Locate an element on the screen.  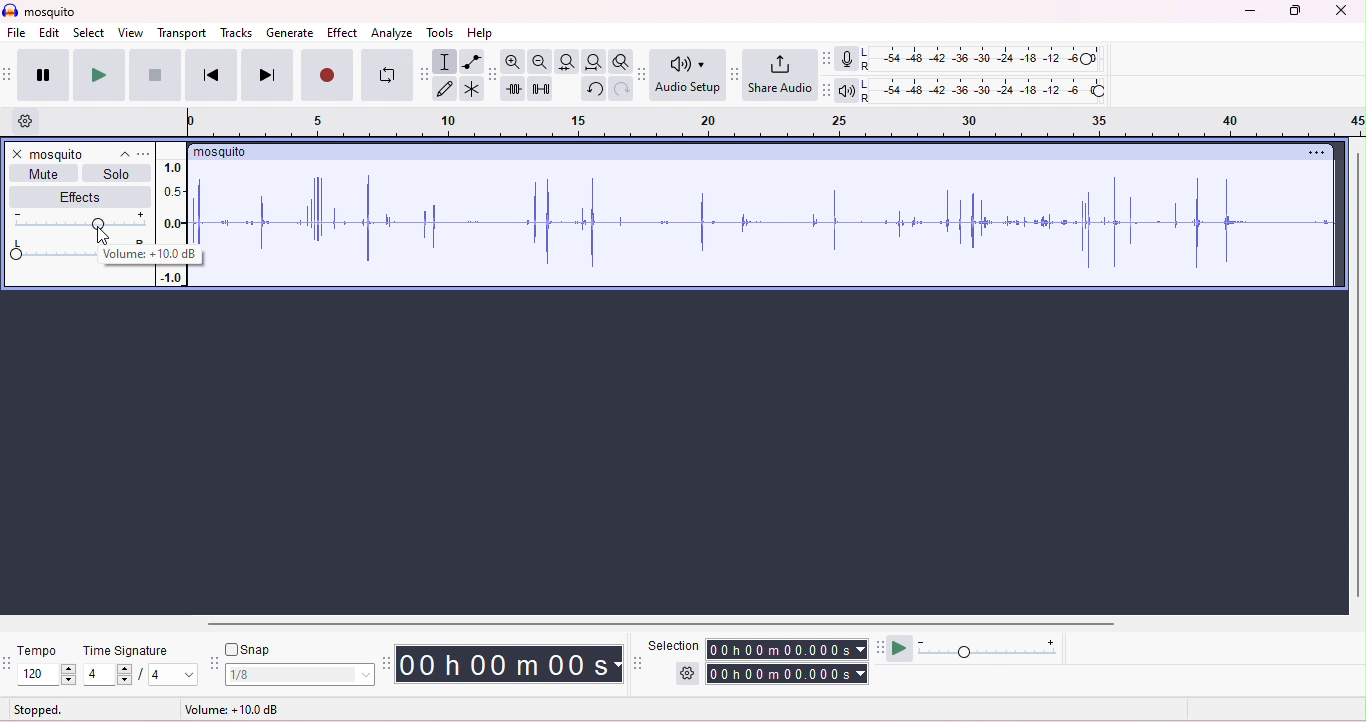
close is located at coordinates (1342, 10).